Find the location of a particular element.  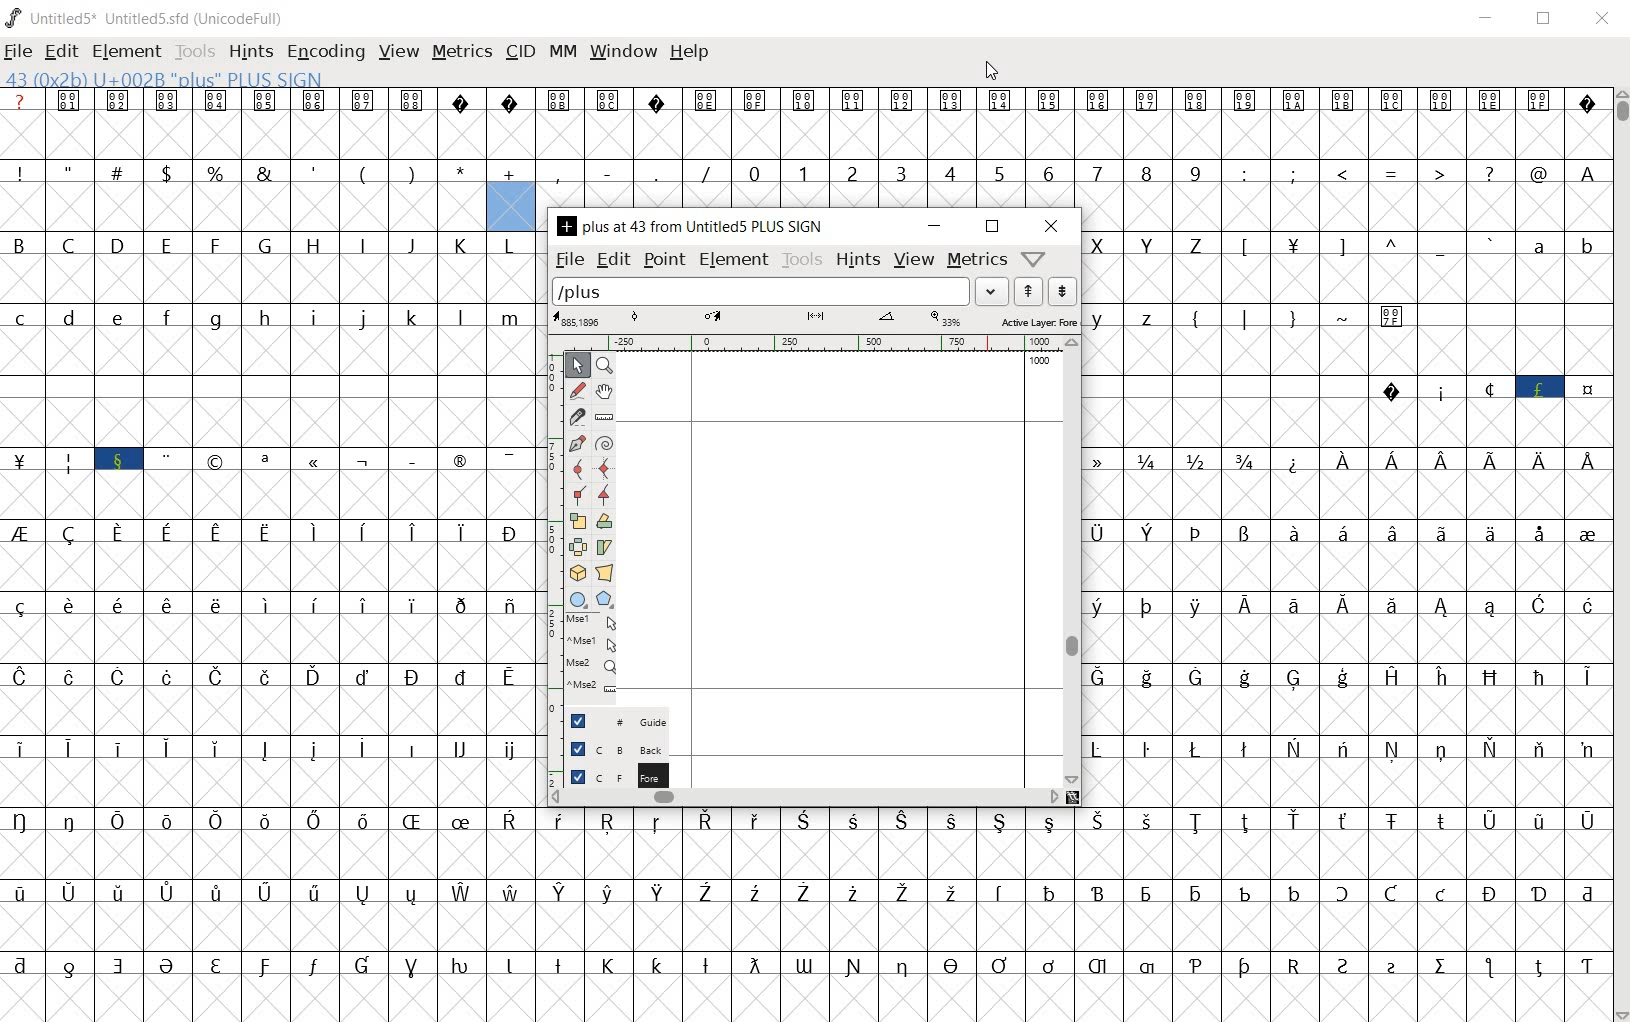

add a curve point always either horizontal or vertical is located at coordinates (605, 467).